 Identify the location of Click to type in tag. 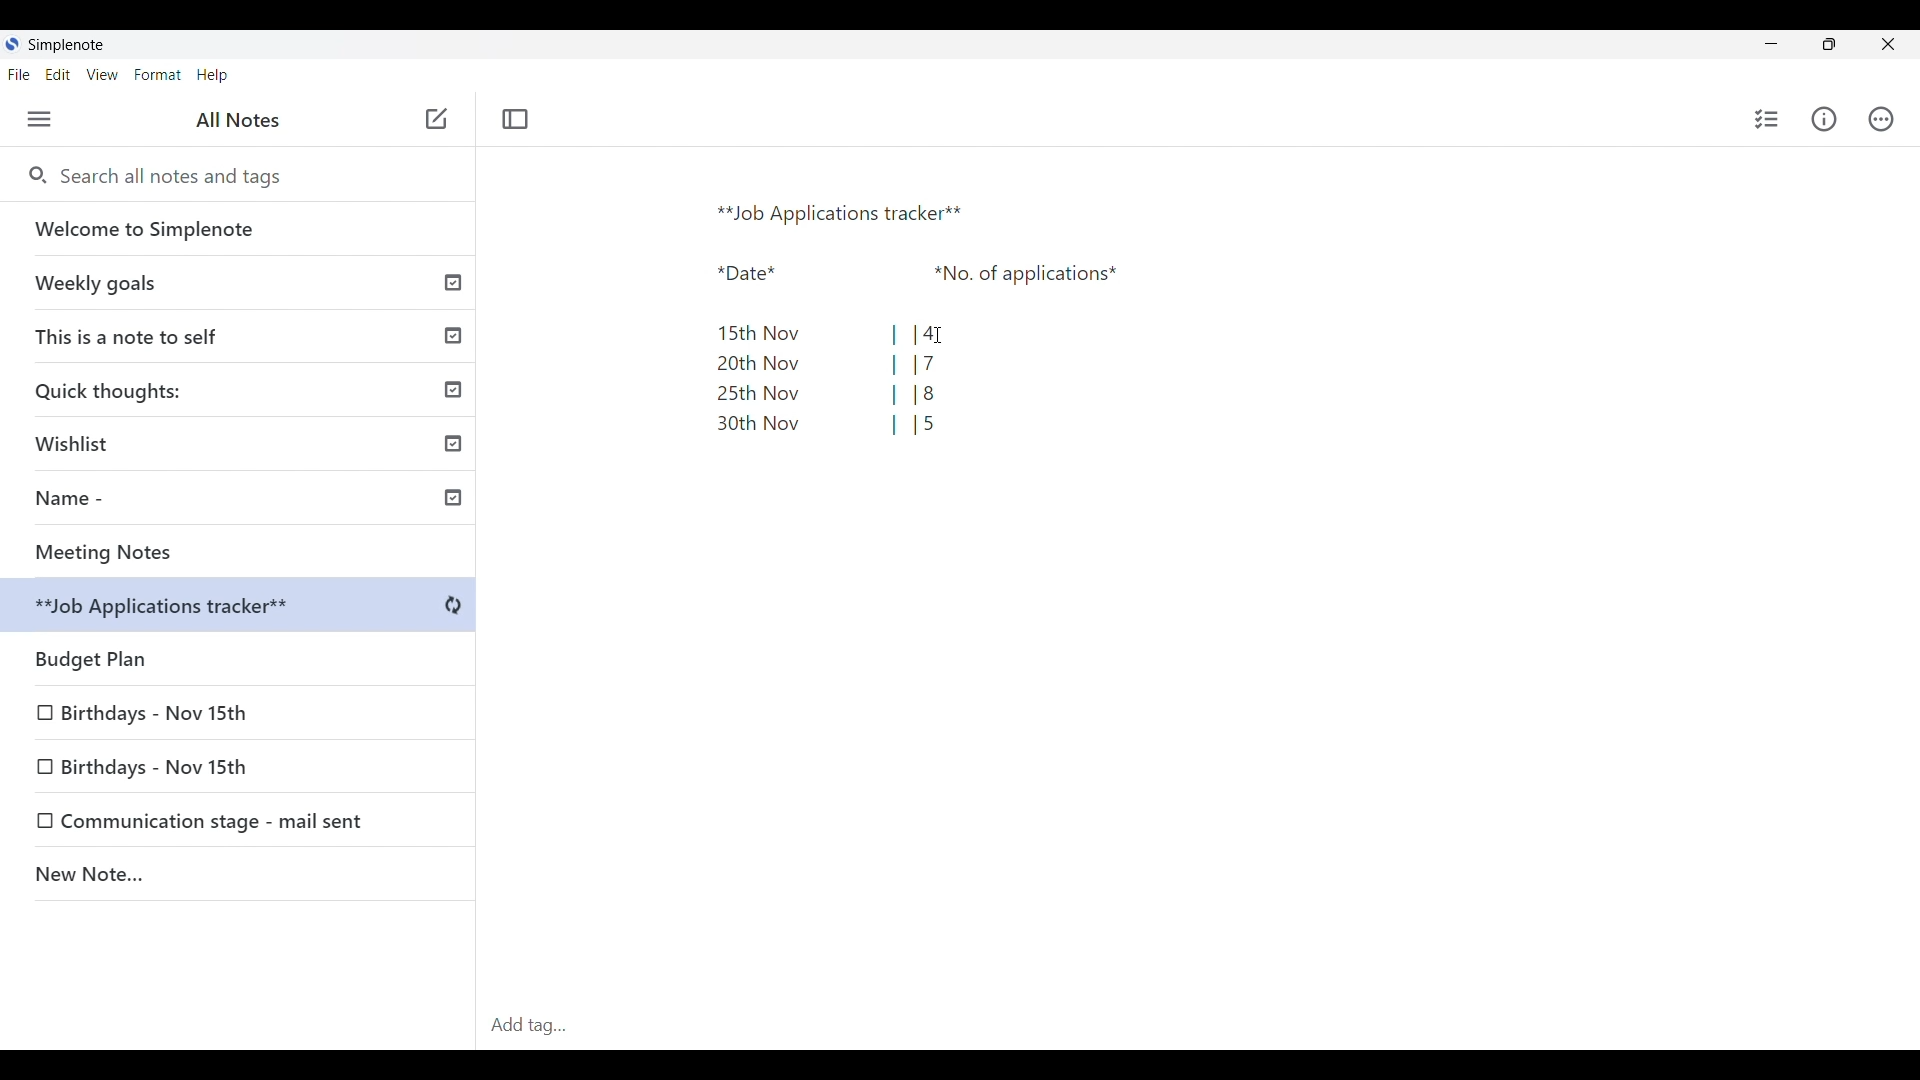
(1198, 1026).